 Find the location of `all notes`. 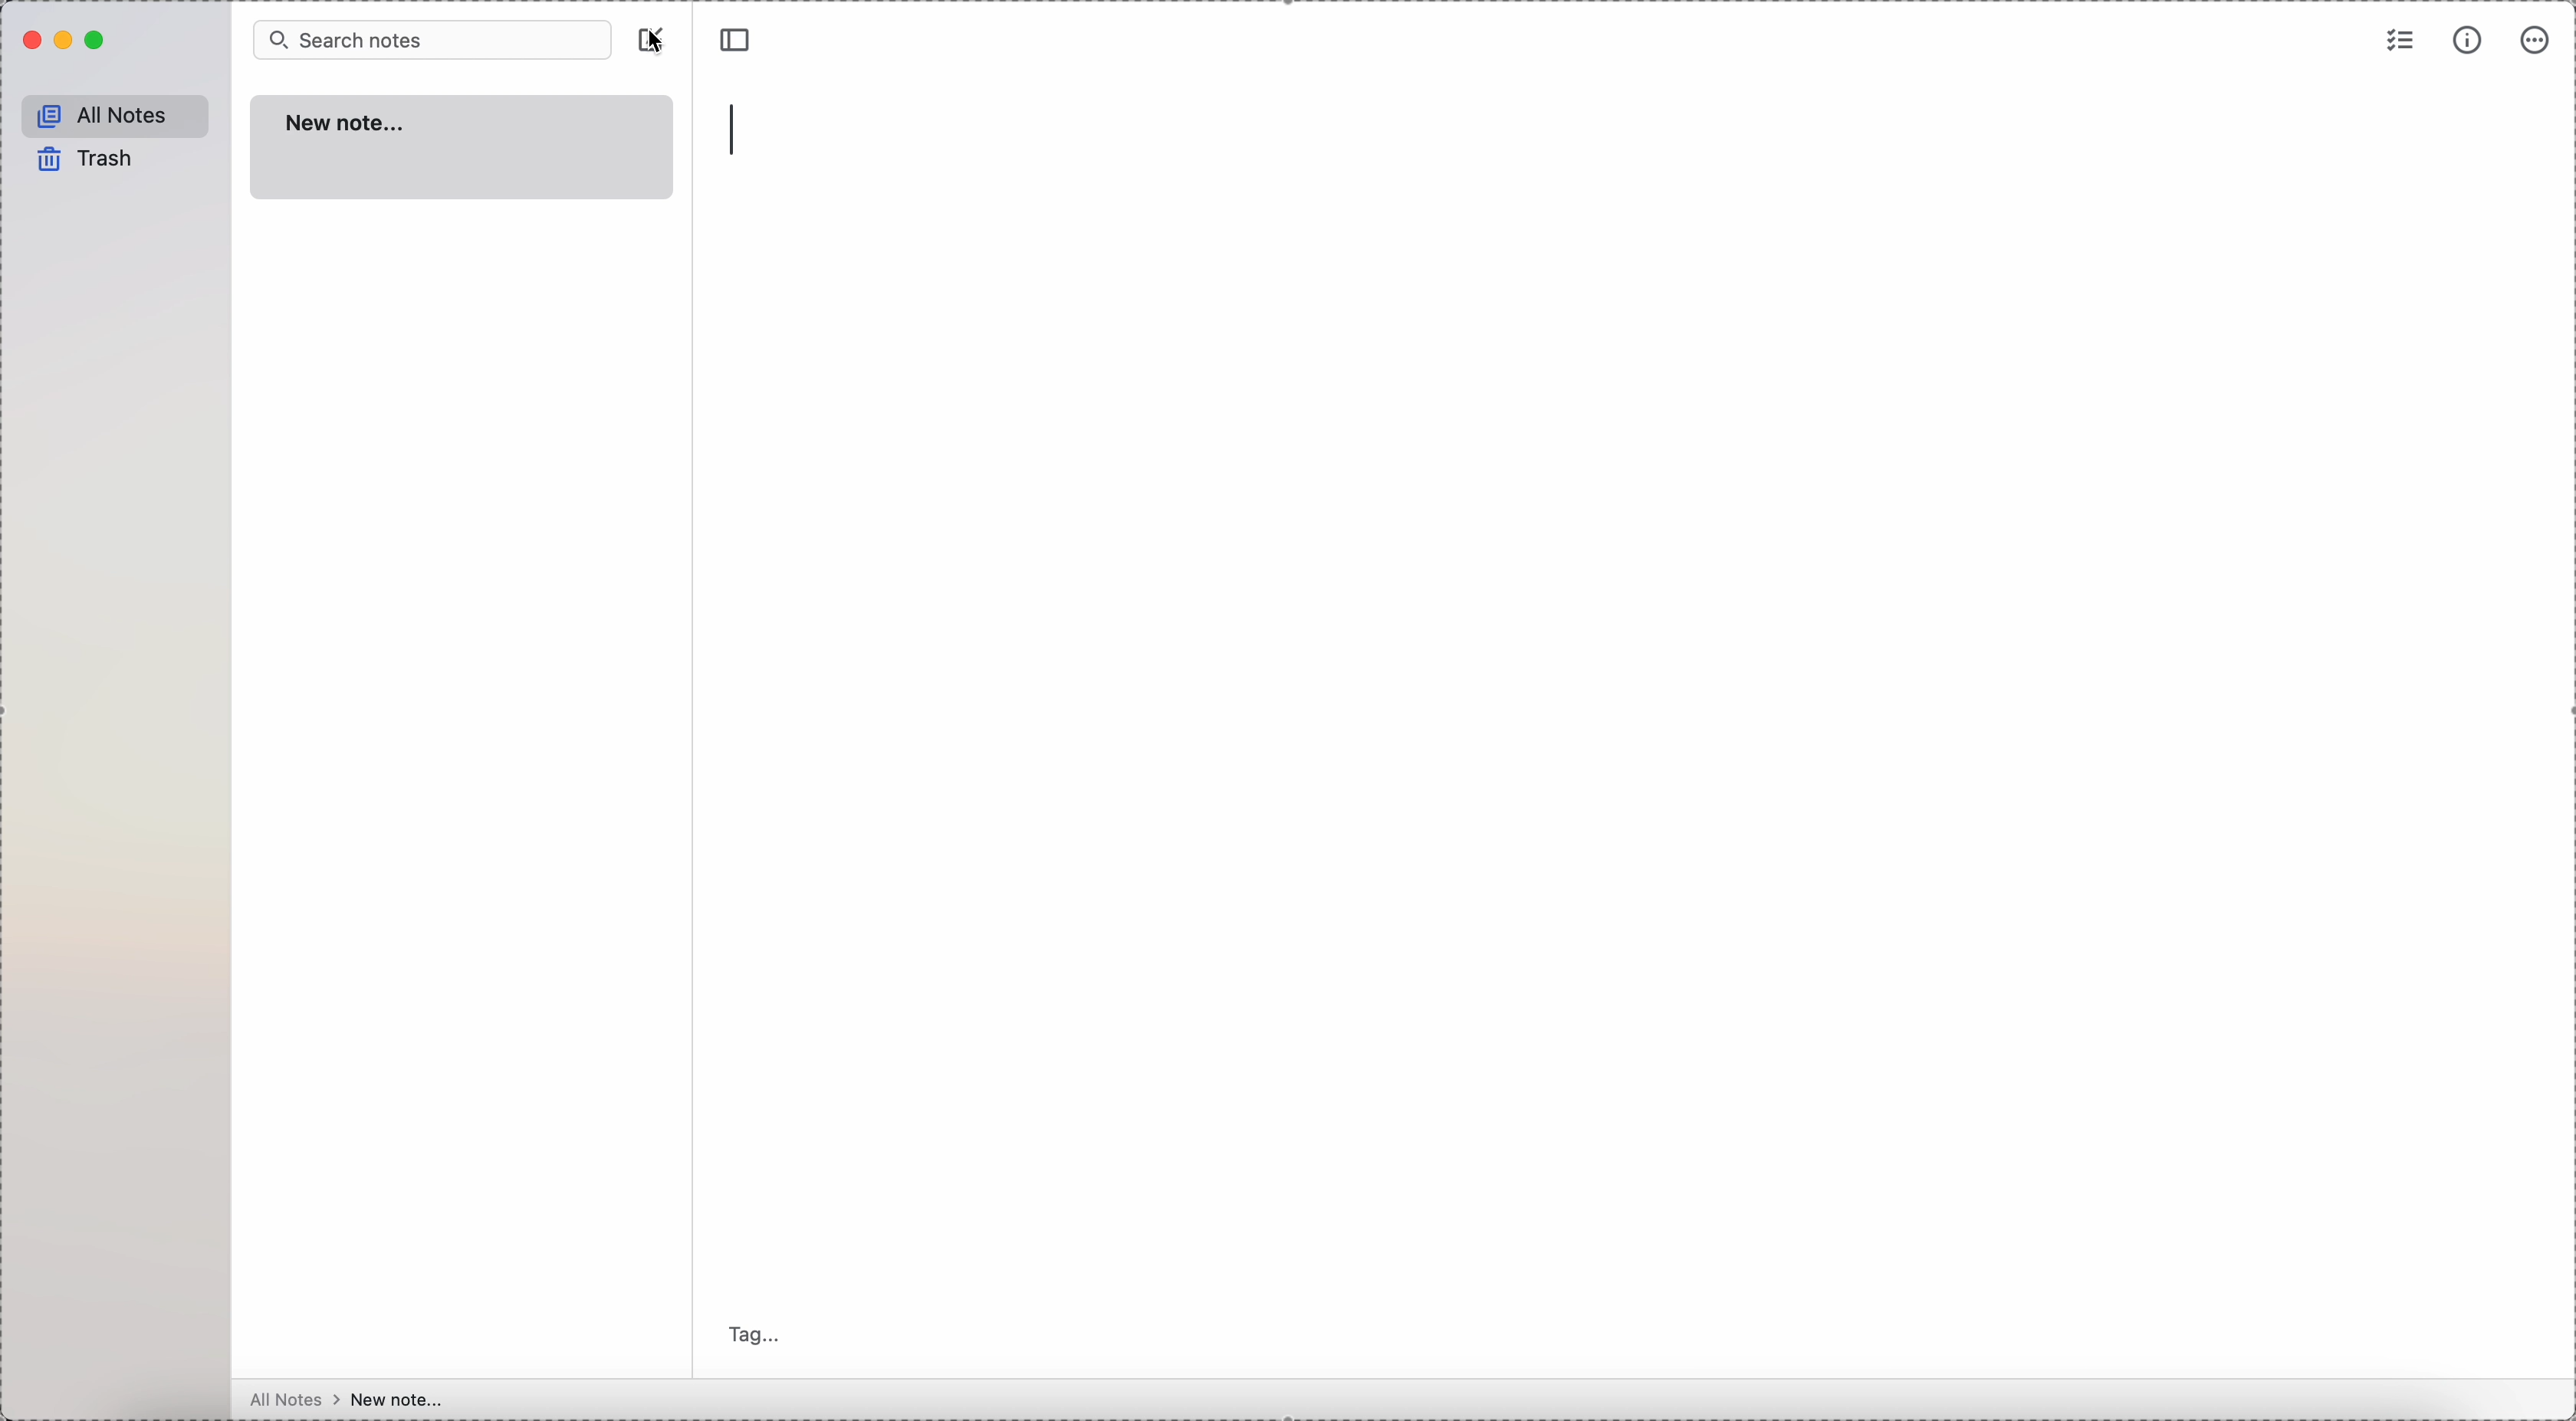

all notes is located at coordinates (288, 1401).